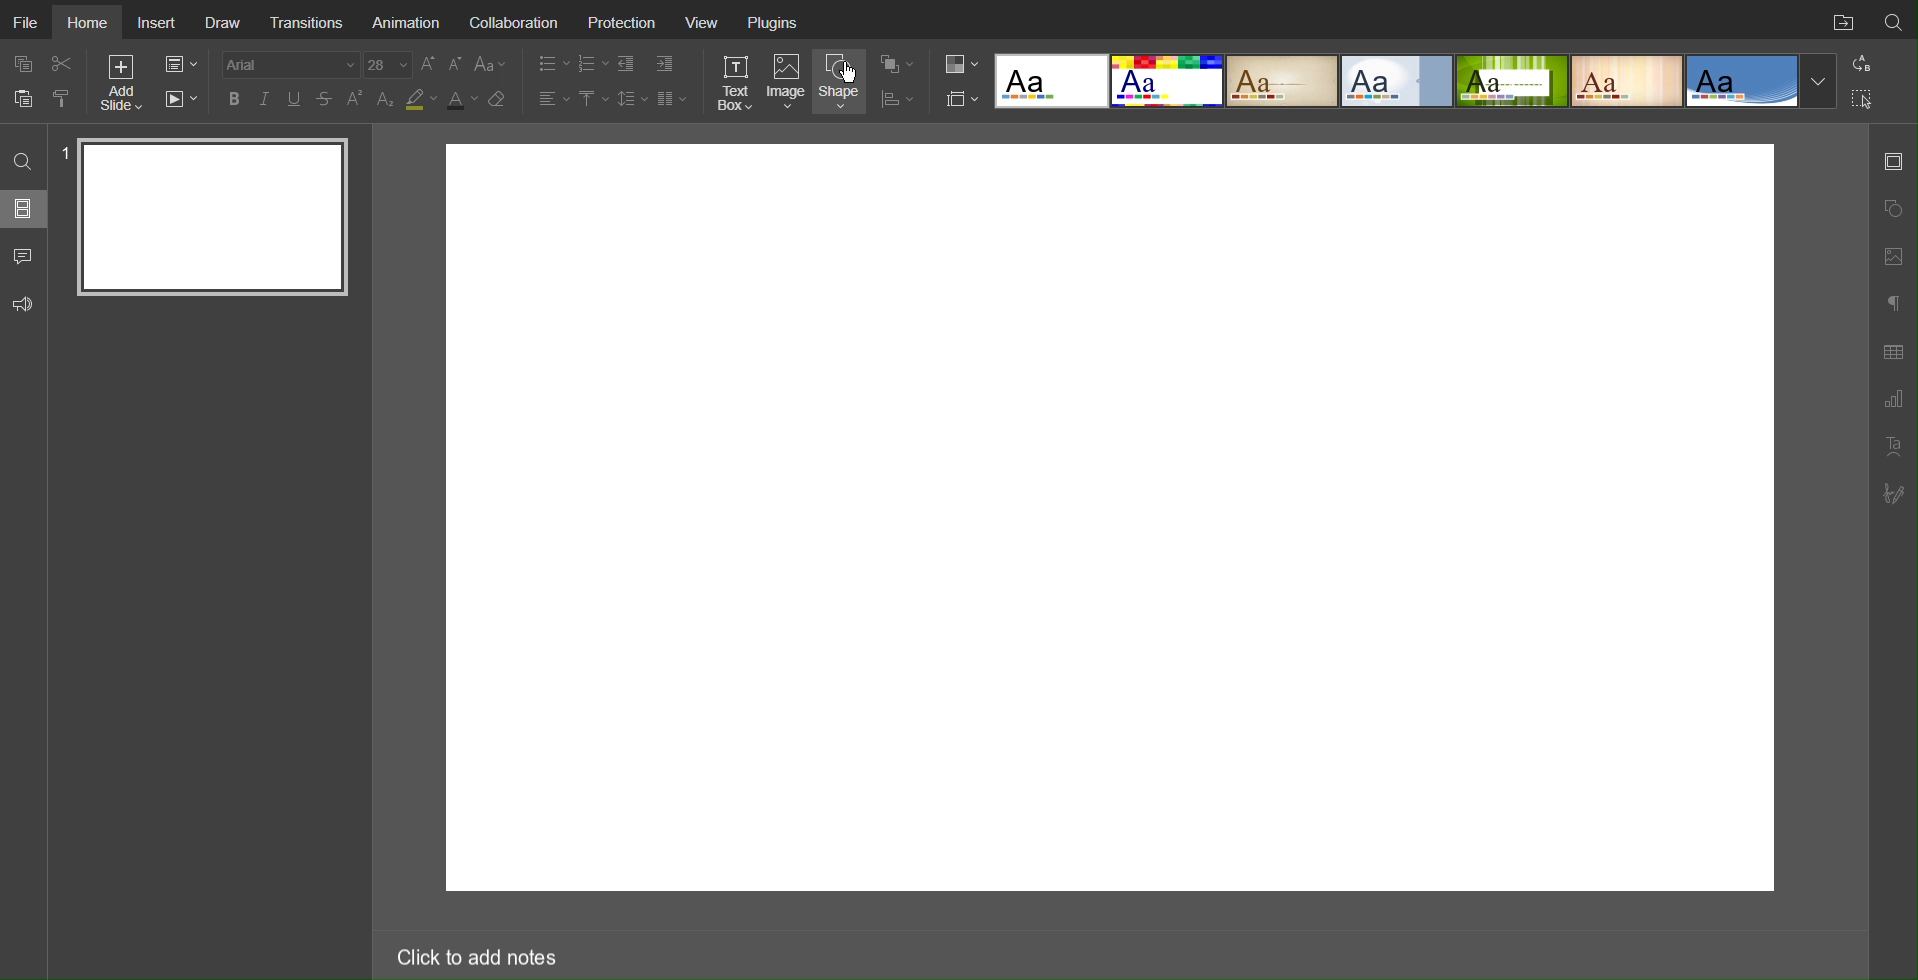 The image size is (1918, 980). What do you see at coordinates (552, 98) in the screenshot?
I see `Alignment` at bounding box center [552, 98].